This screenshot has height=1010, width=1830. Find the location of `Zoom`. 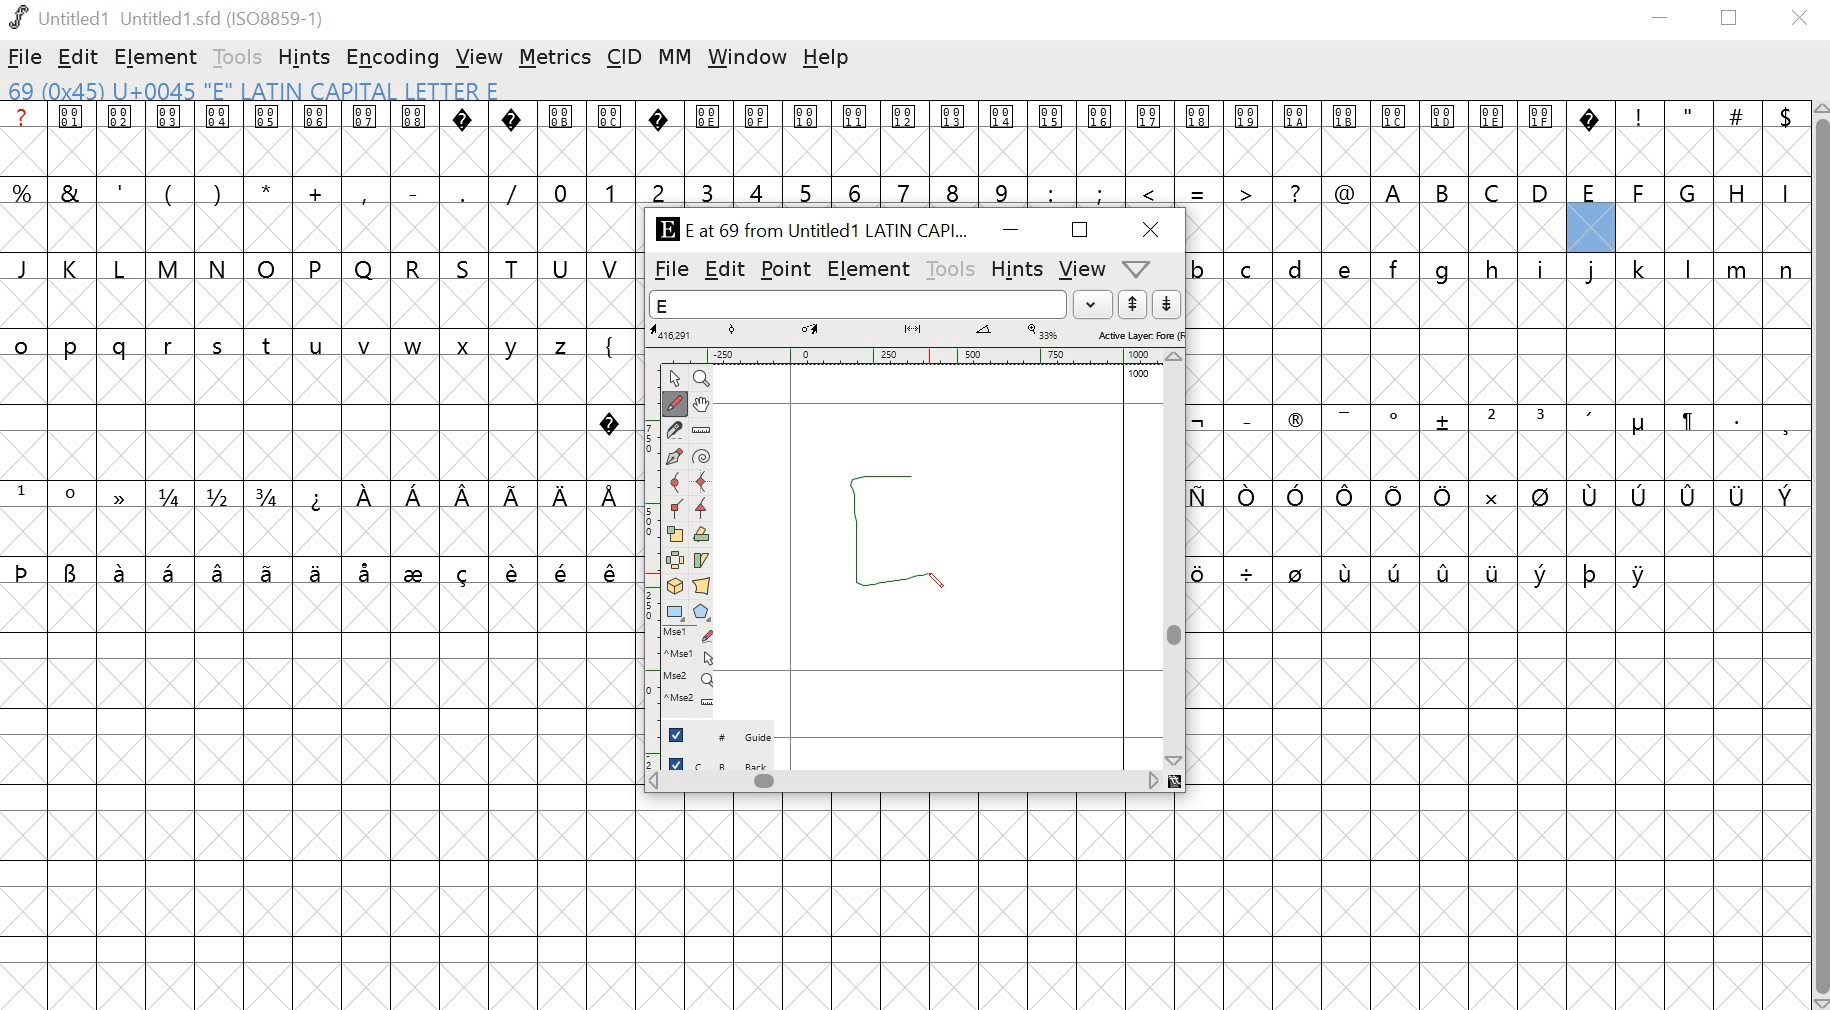

Zoom is located at coordinates (701, 379).